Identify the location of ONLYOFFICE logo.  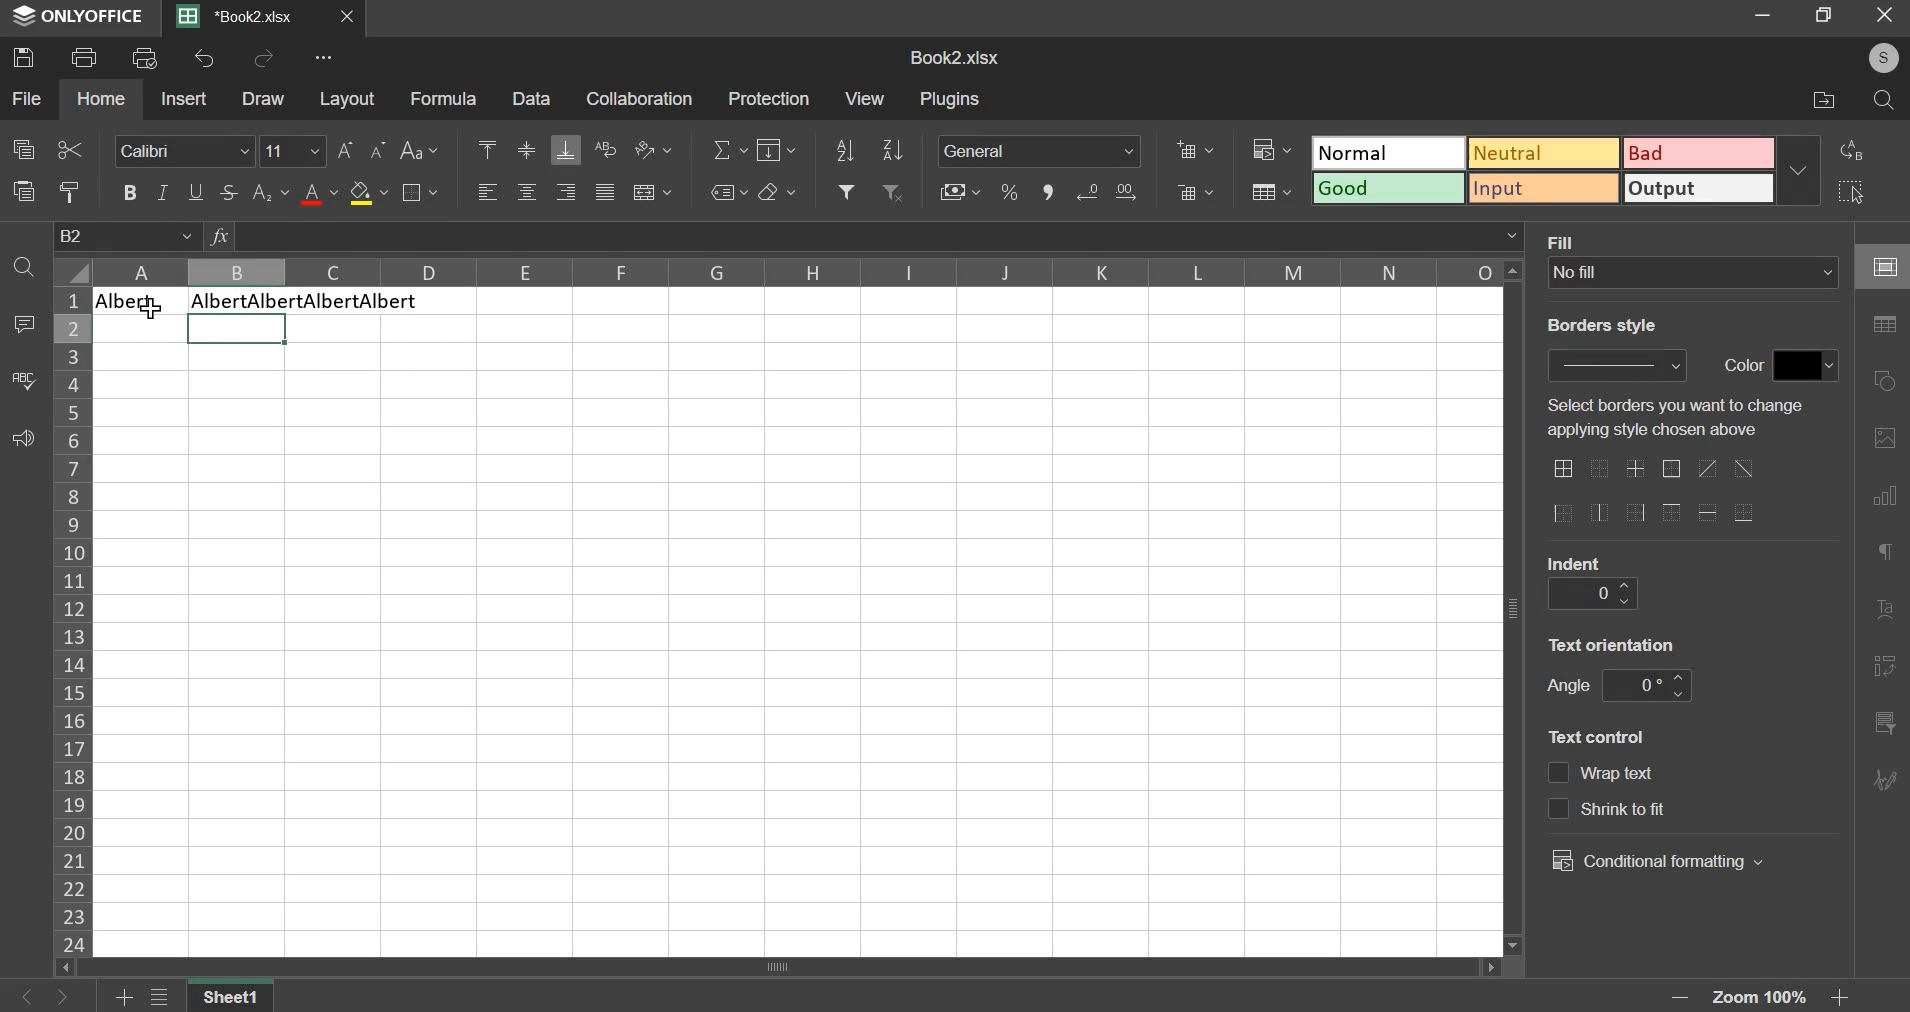
(80, 17).